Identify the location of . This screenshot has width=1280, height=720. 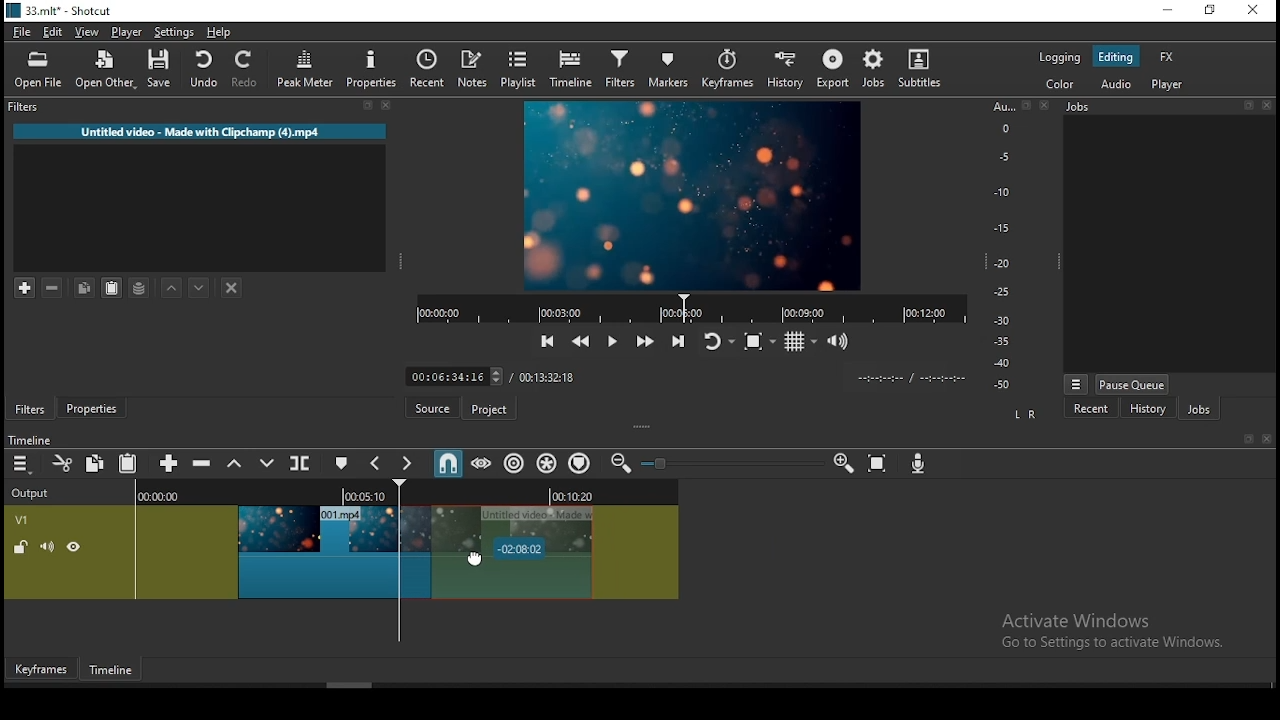
(1266, 440).